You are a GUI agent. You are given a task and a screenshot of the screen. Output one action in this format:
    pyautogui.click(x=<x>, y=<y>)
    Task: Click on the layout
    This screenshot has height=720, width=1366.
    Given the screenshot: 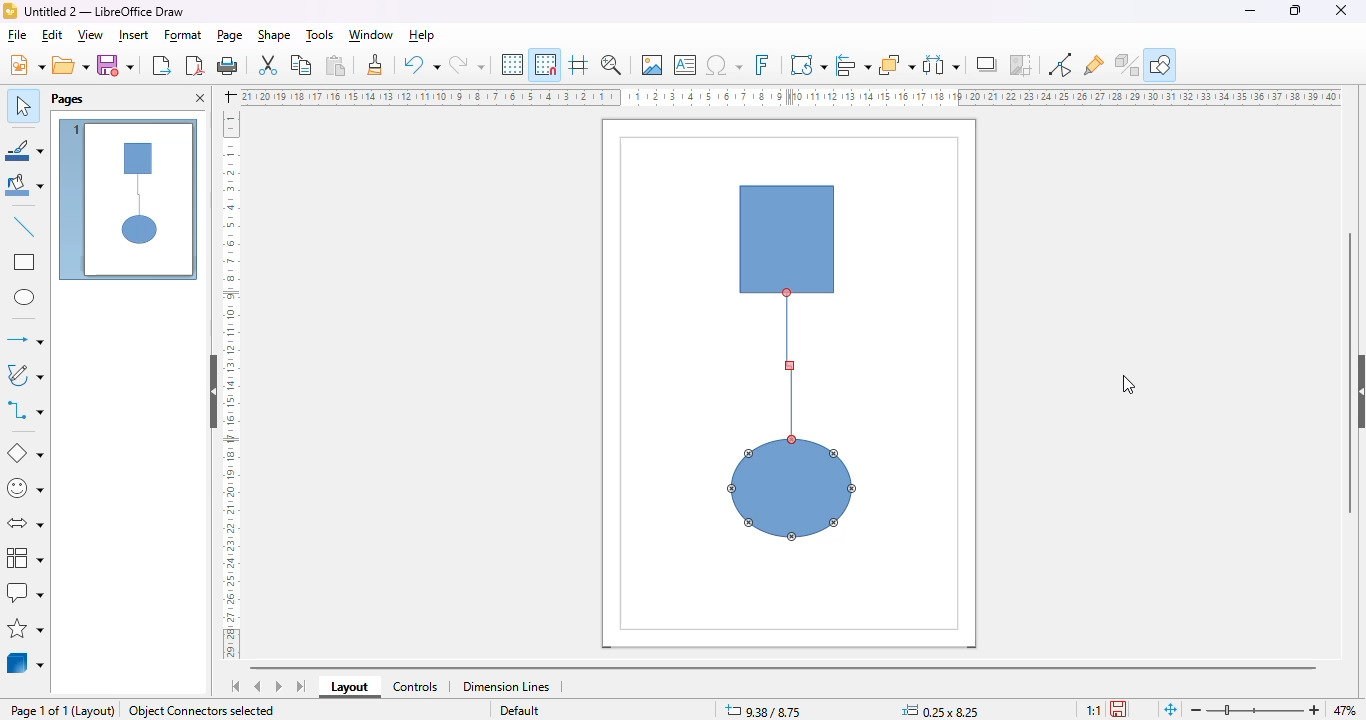 What is the action you would take?
    pyautogui.click(x=96, y=711)
    